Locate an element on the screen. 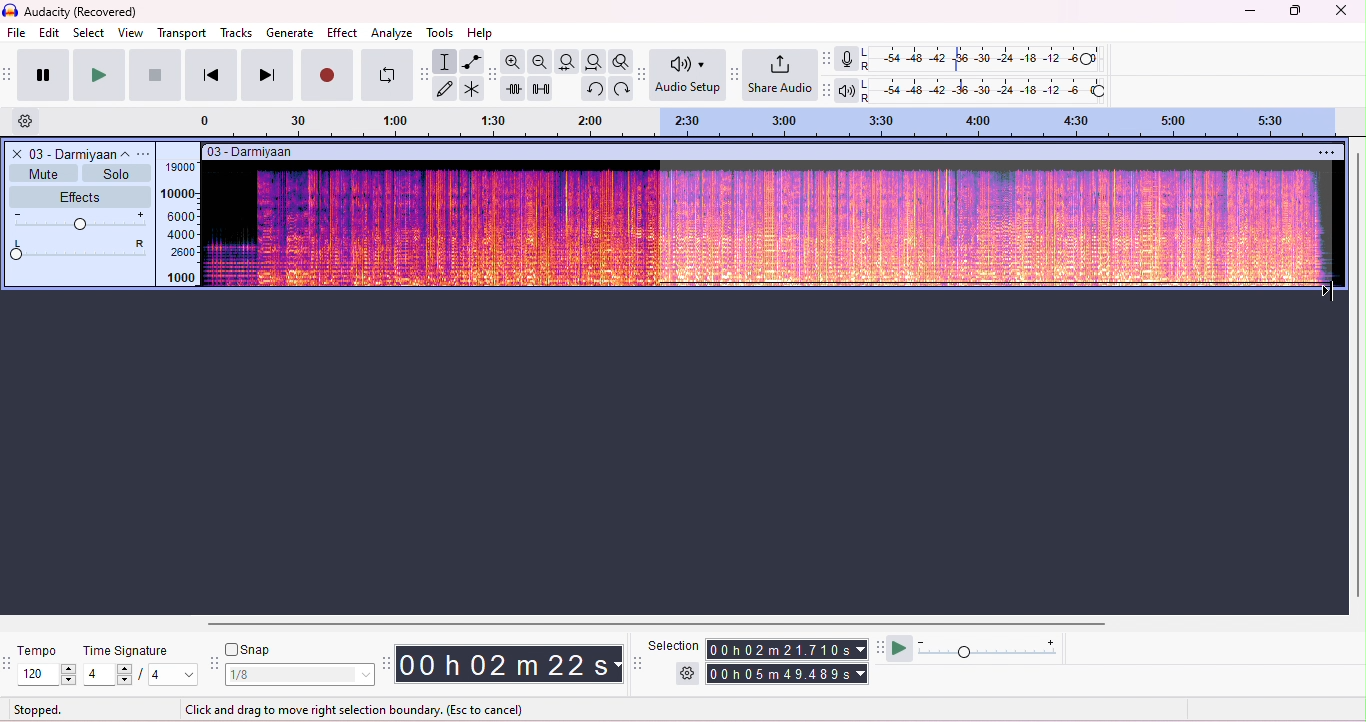 This screenshot has height=722, width=1366. play is located at coordinates (97, 75).